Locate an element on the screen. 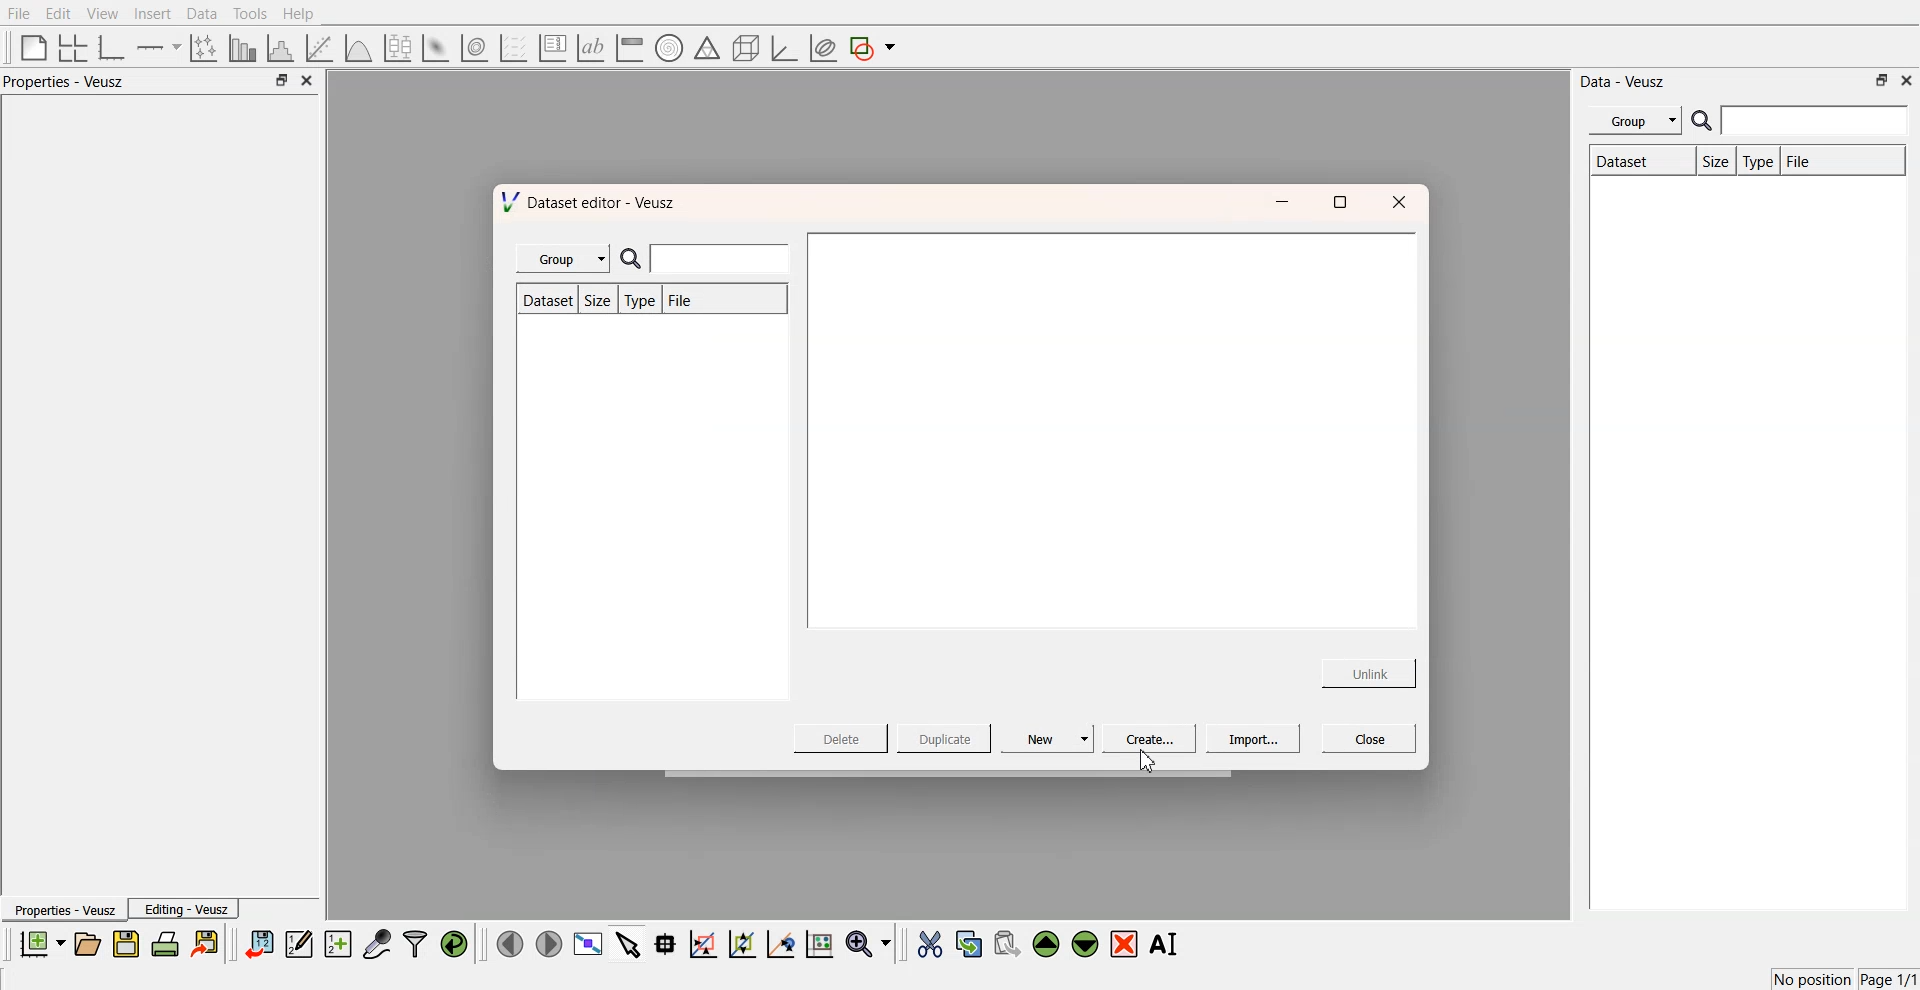 The height and width of the screenshot is (990, 1920). Dataset is located at coordinates (548, 300).